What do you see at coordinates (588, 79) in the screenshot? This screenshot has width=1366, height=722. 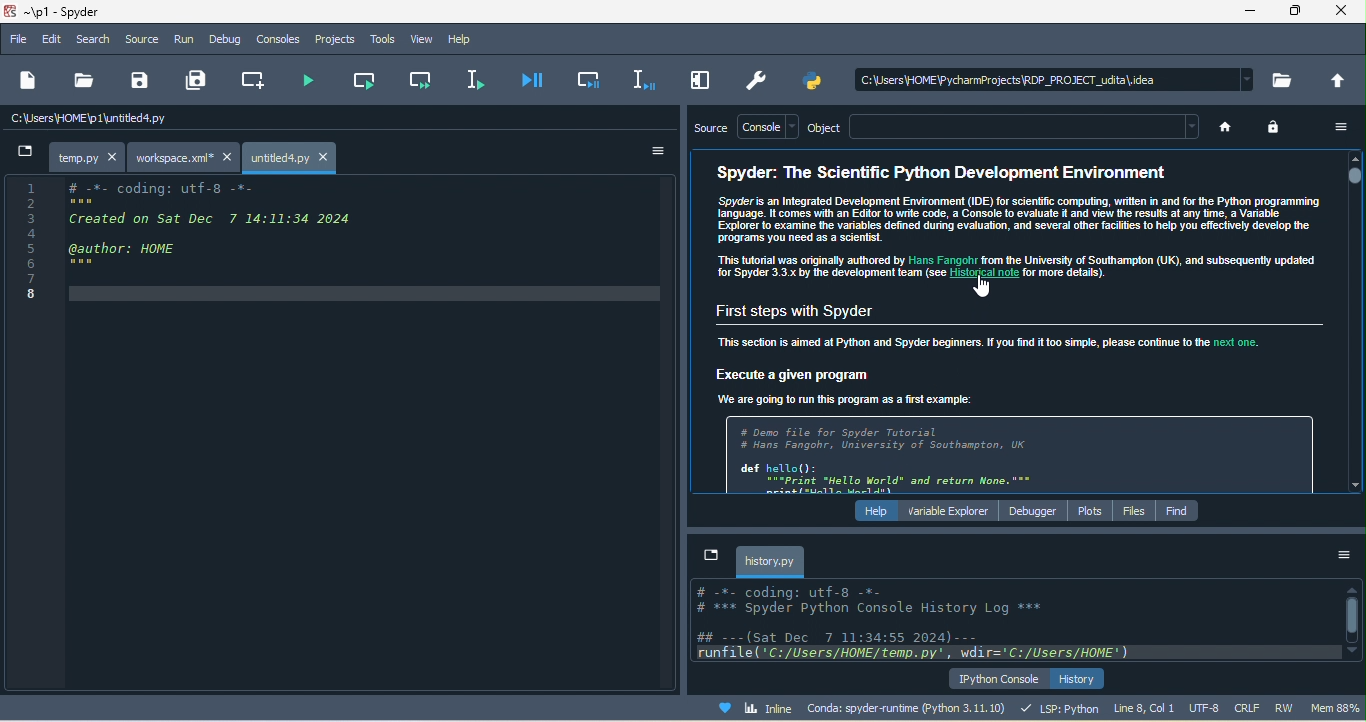 I see `debug cell` at bounding box center [588, 79].